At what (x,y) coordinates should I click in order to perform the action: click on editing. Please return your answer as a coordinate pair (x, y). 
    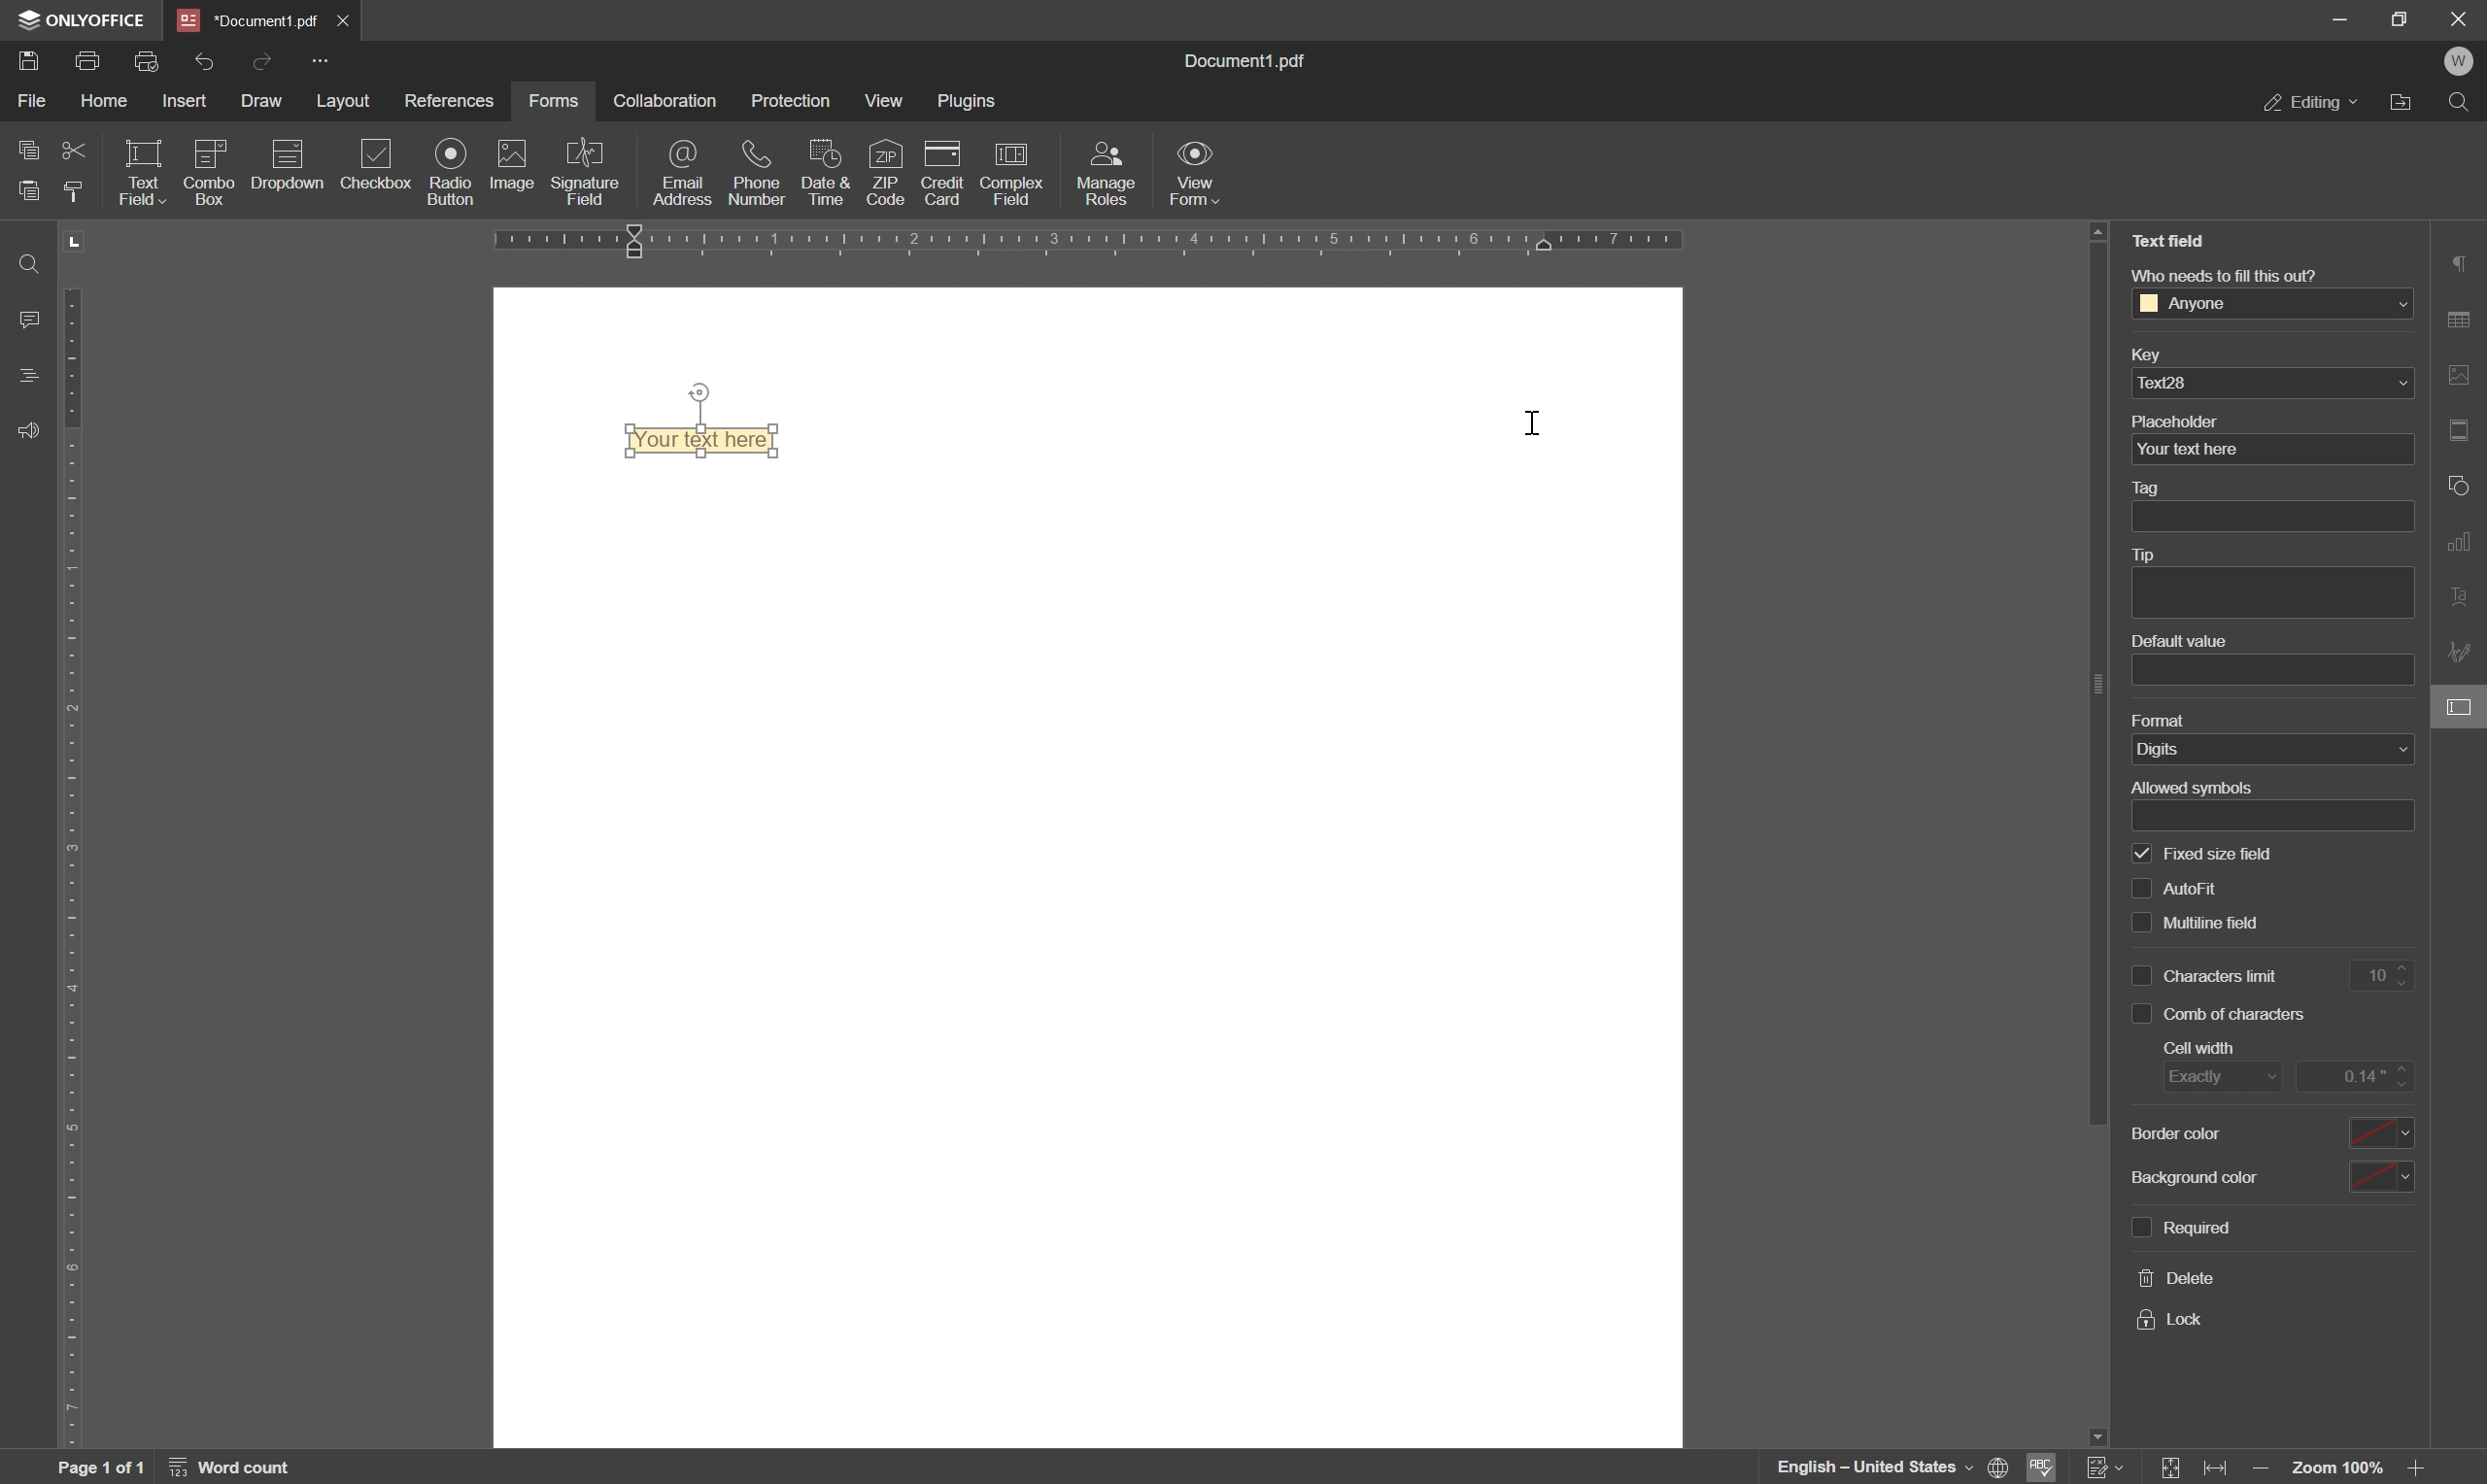
    Looking at the image, I should click on (2311, 104).